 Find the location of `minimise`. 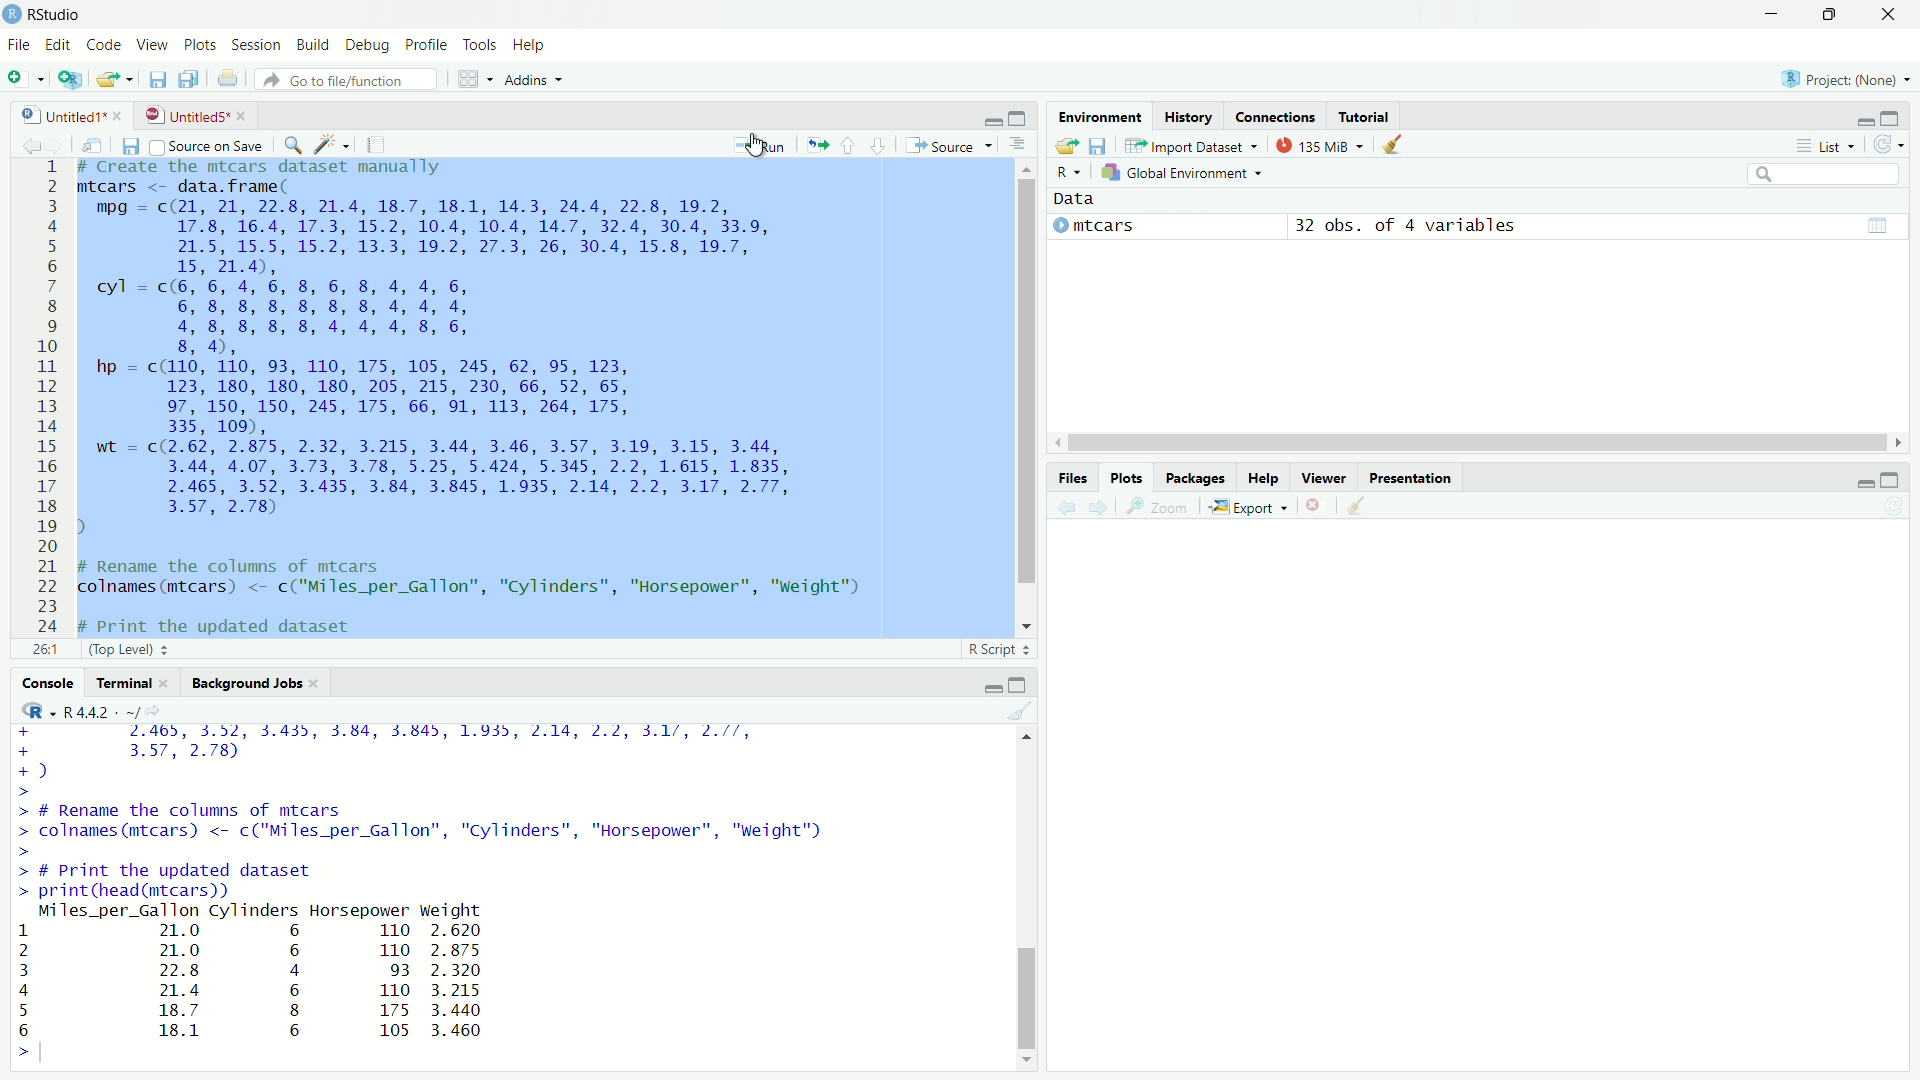

minimise is located at coordinates (1852, 483).